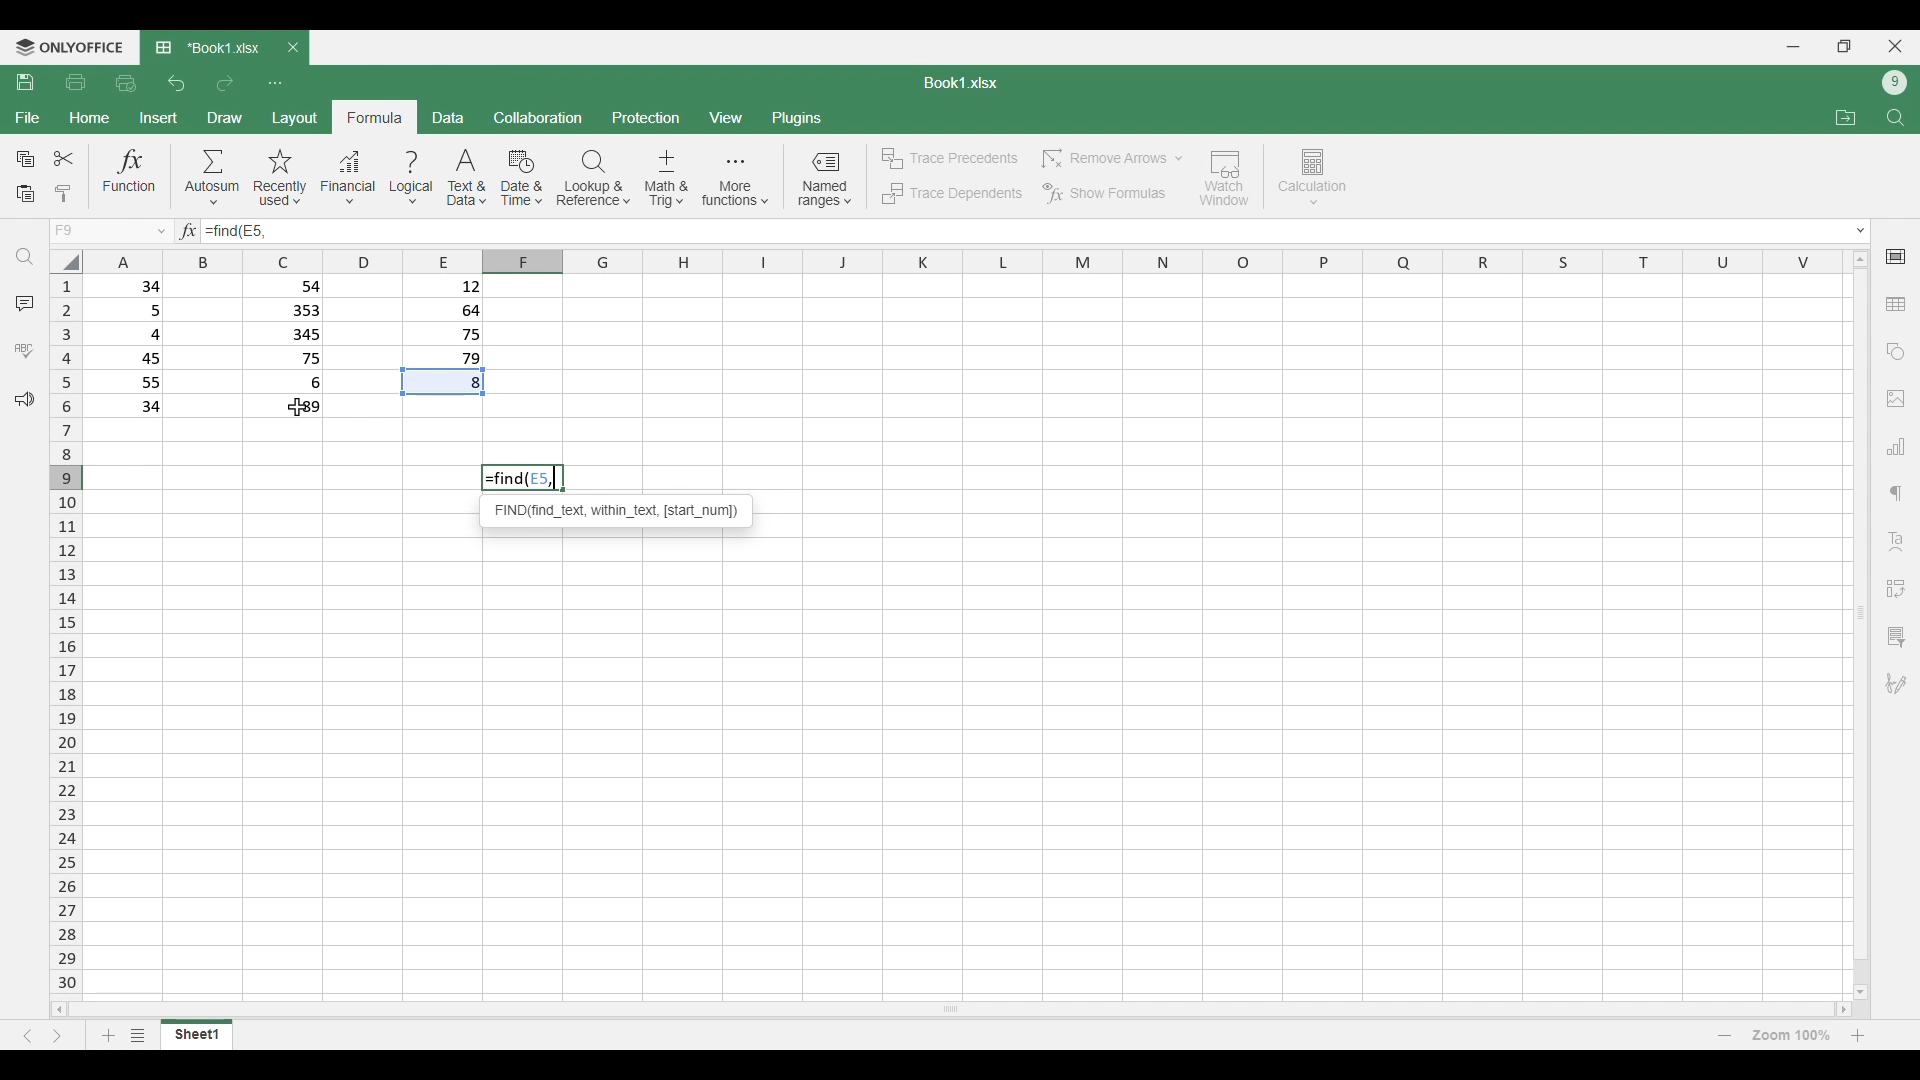 The width and height of the screenshot is (1920, 1080). What do you see at coordinates (1862, 231) in the screenshot?
I see `Expand text box` at bounding box center [1862, 231].